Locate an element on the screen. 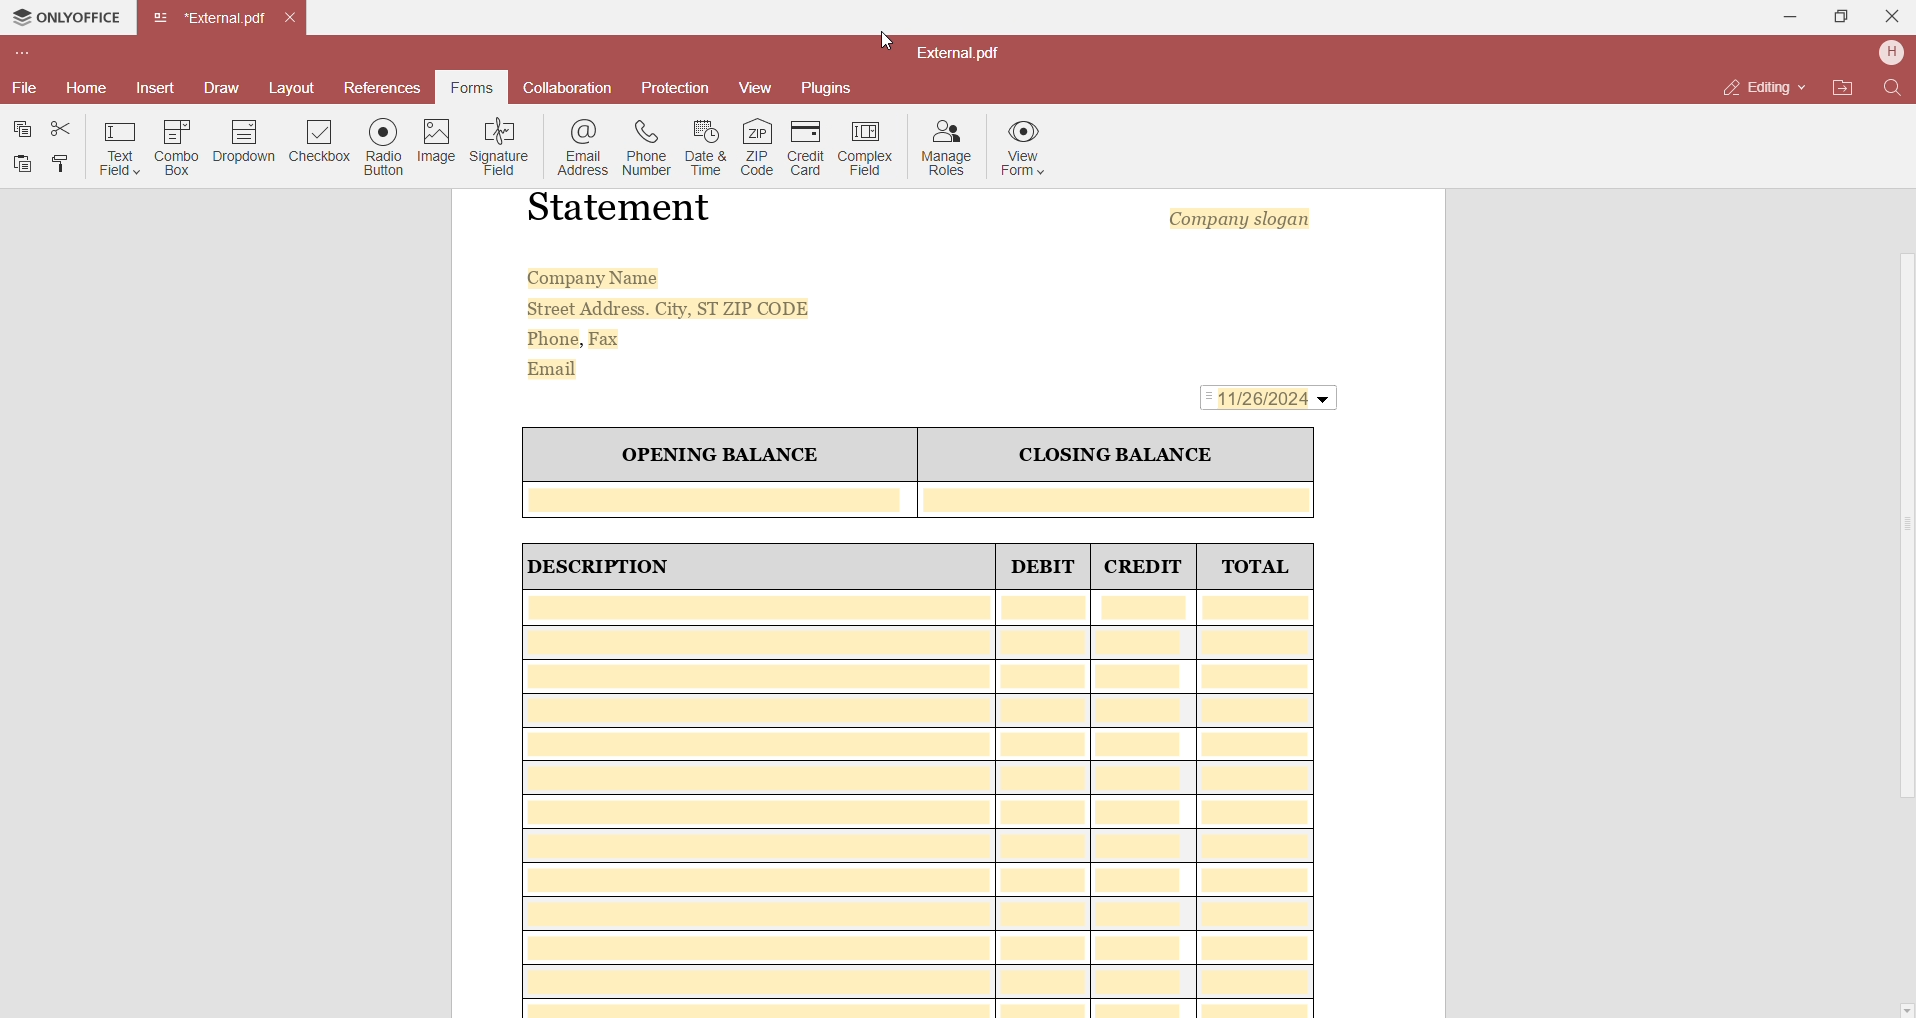 The width and height of the screenshot is (1916, 1018). Paste is located at coordinates (22, 164).